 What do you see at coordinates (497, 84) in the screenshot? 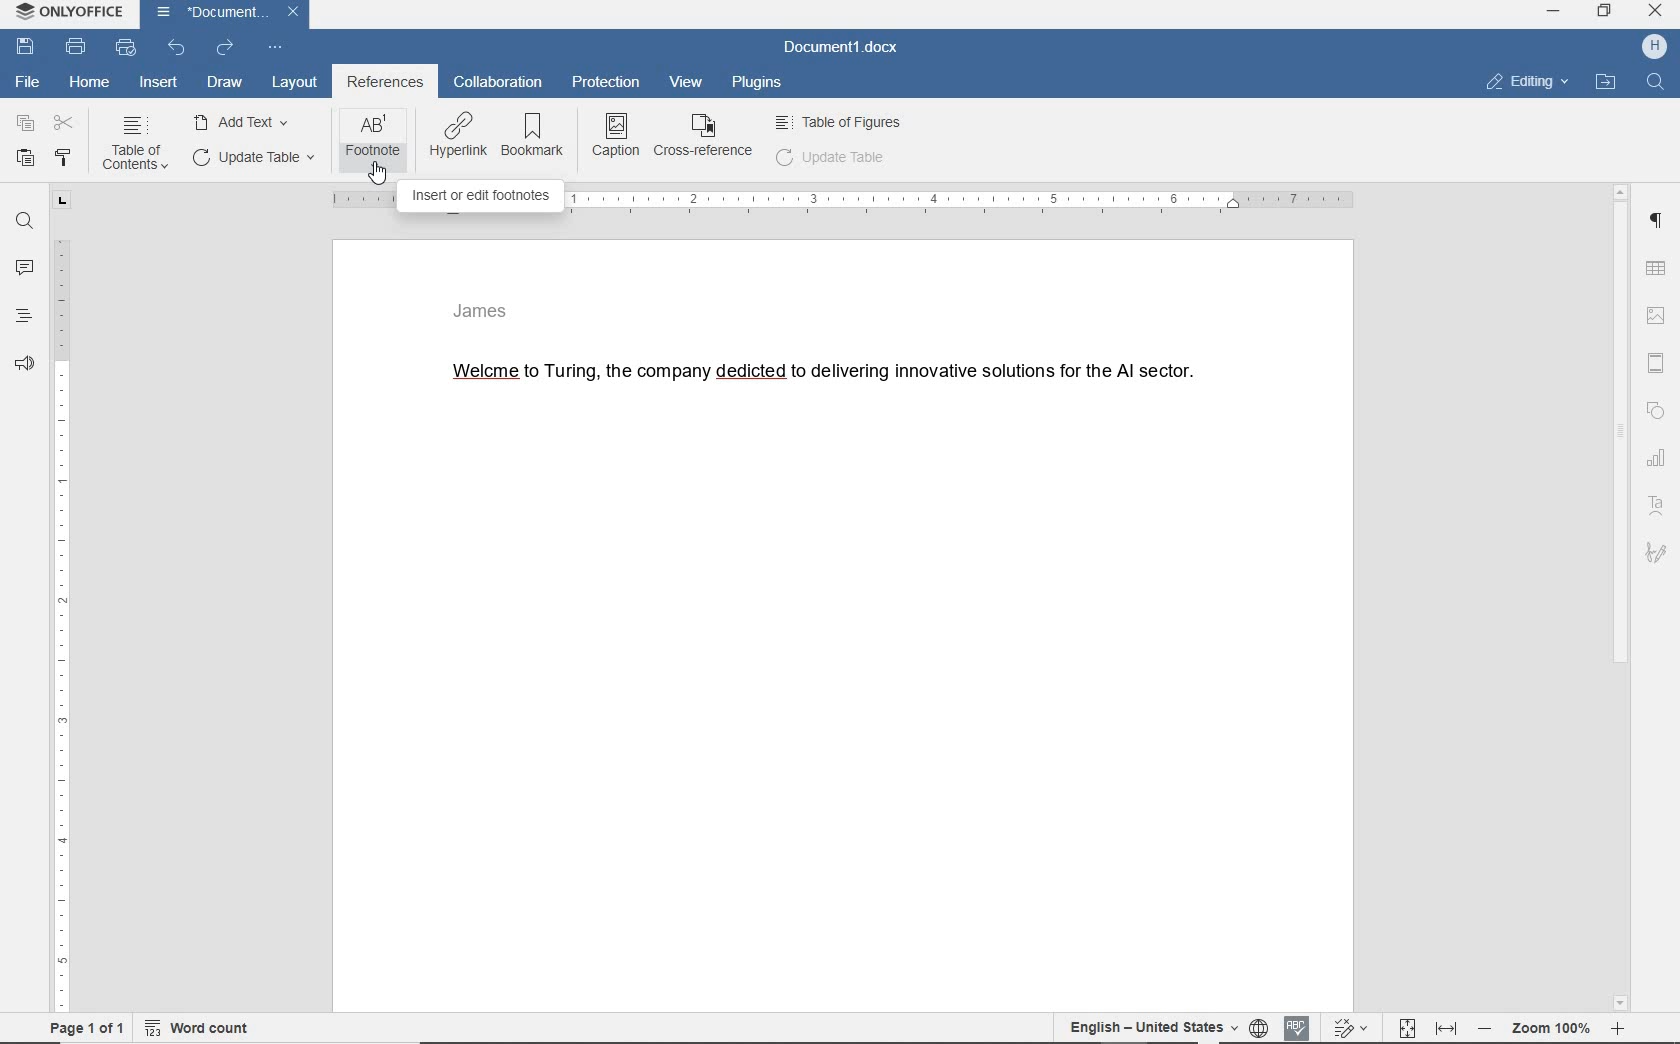
I see `collaboration` at bounding box center [497, 84].